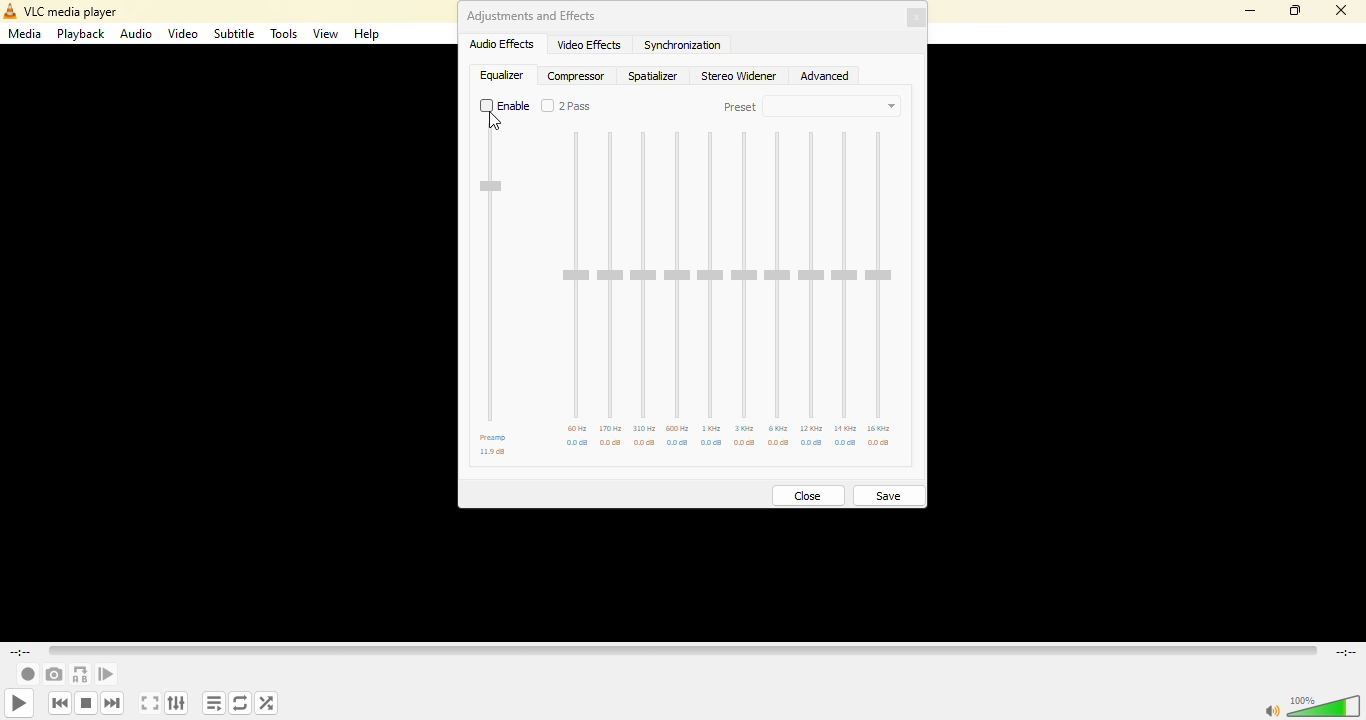  I want to click on media, so click(26, 33).